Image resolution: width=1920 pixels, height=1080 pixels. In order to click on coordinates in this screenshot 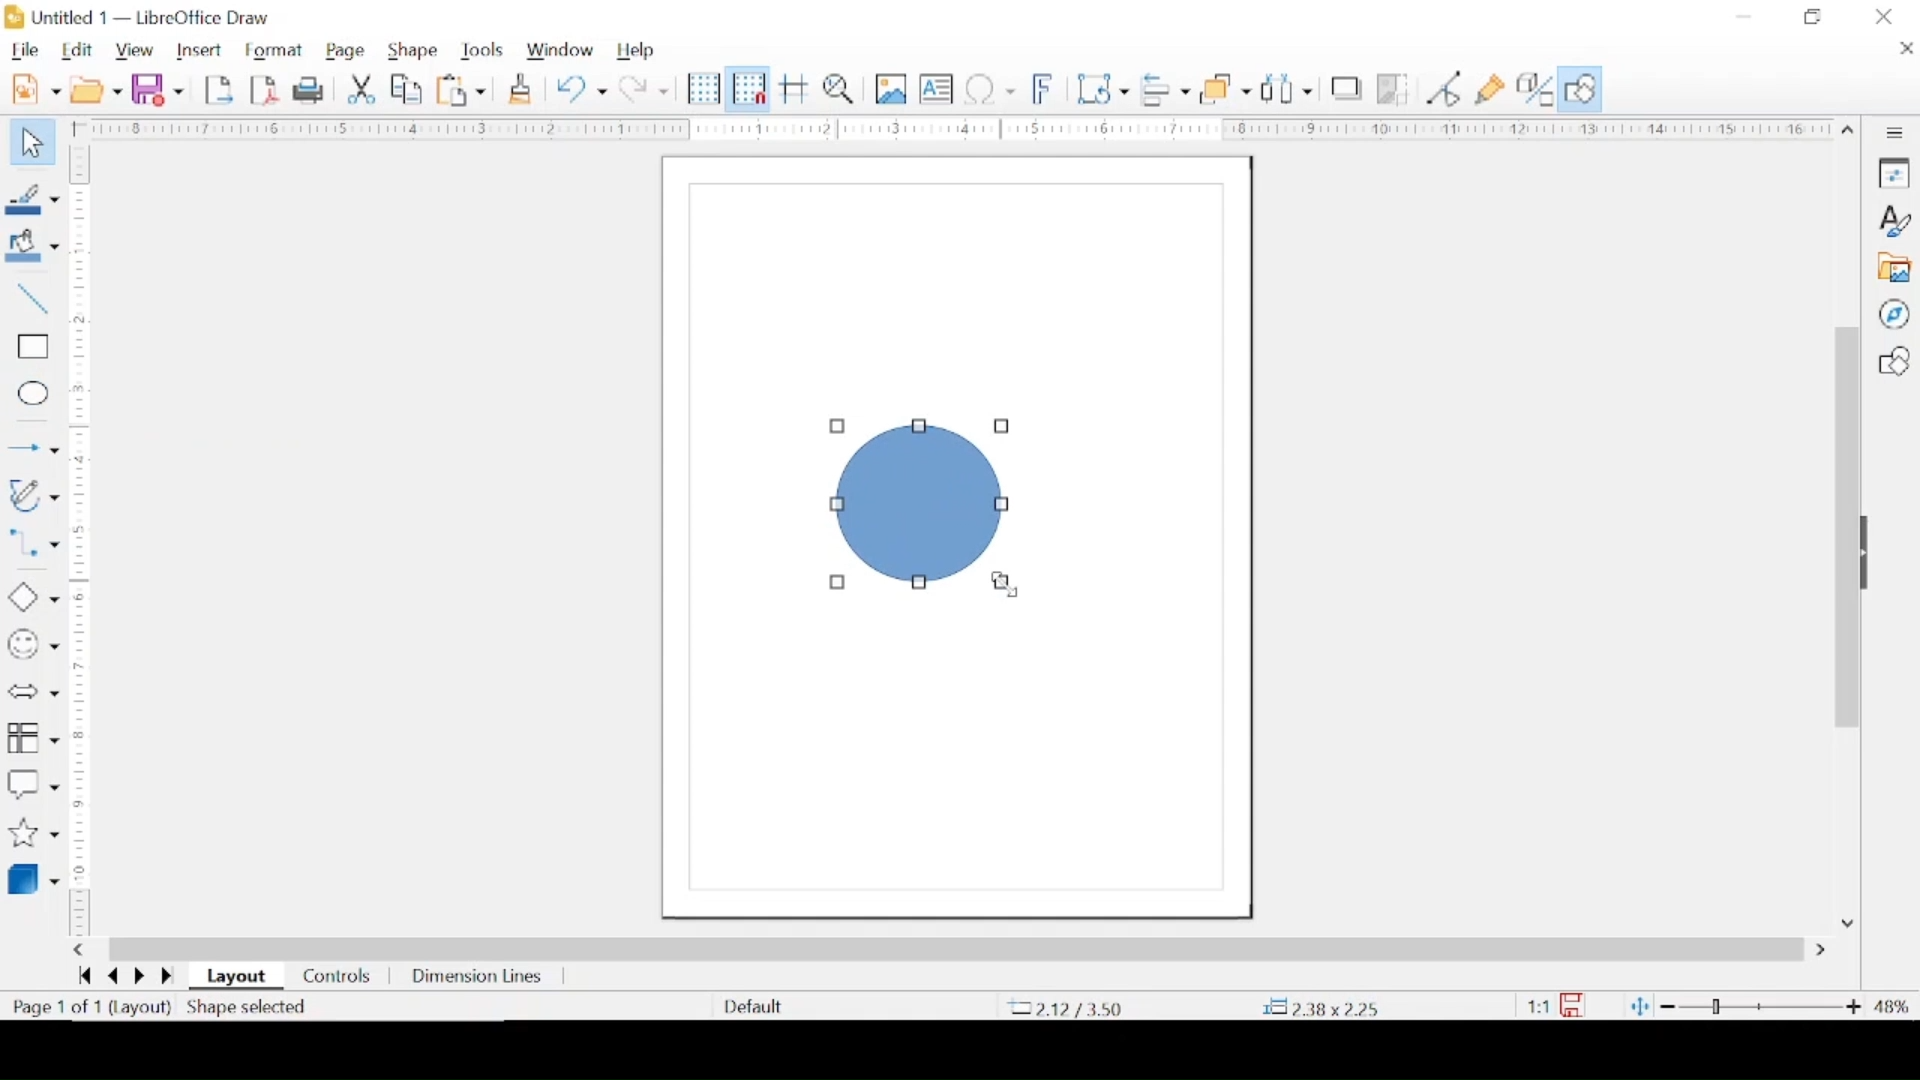, I will do `click(1316, 1006)`.